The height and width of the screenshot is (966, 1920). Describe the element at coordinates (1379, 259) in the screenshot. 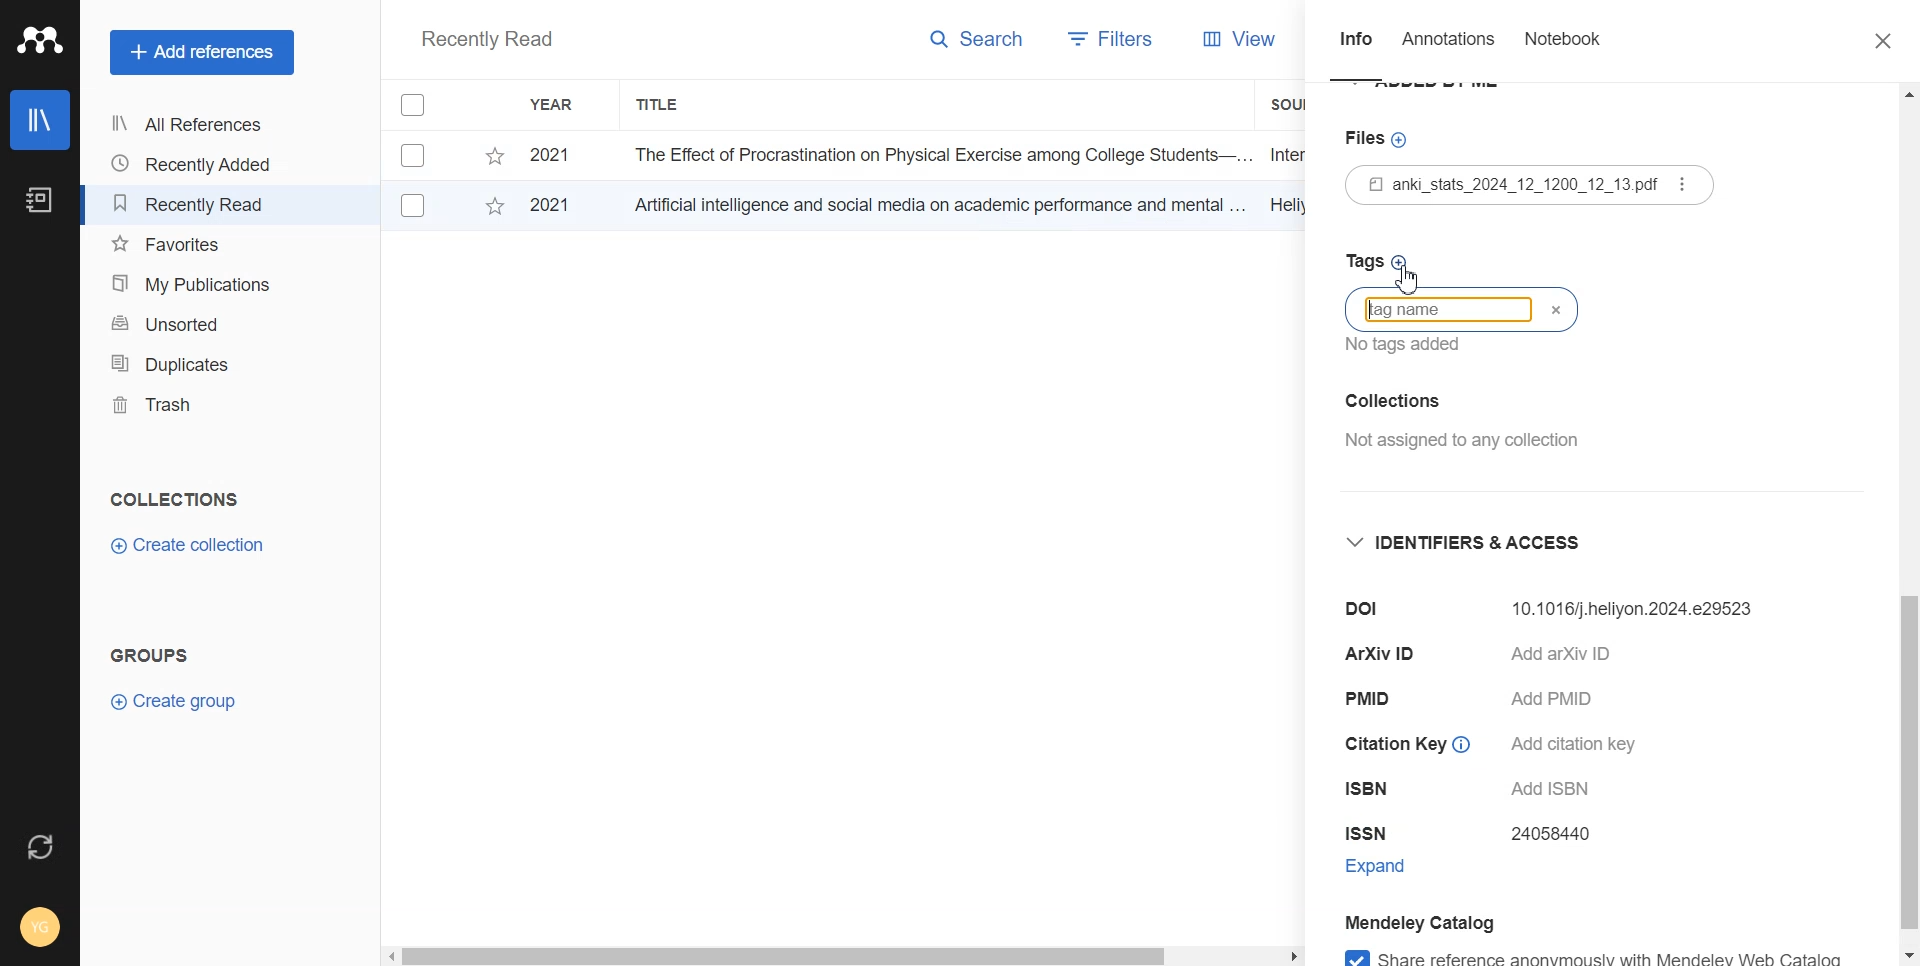

I see `Tags` at that location.